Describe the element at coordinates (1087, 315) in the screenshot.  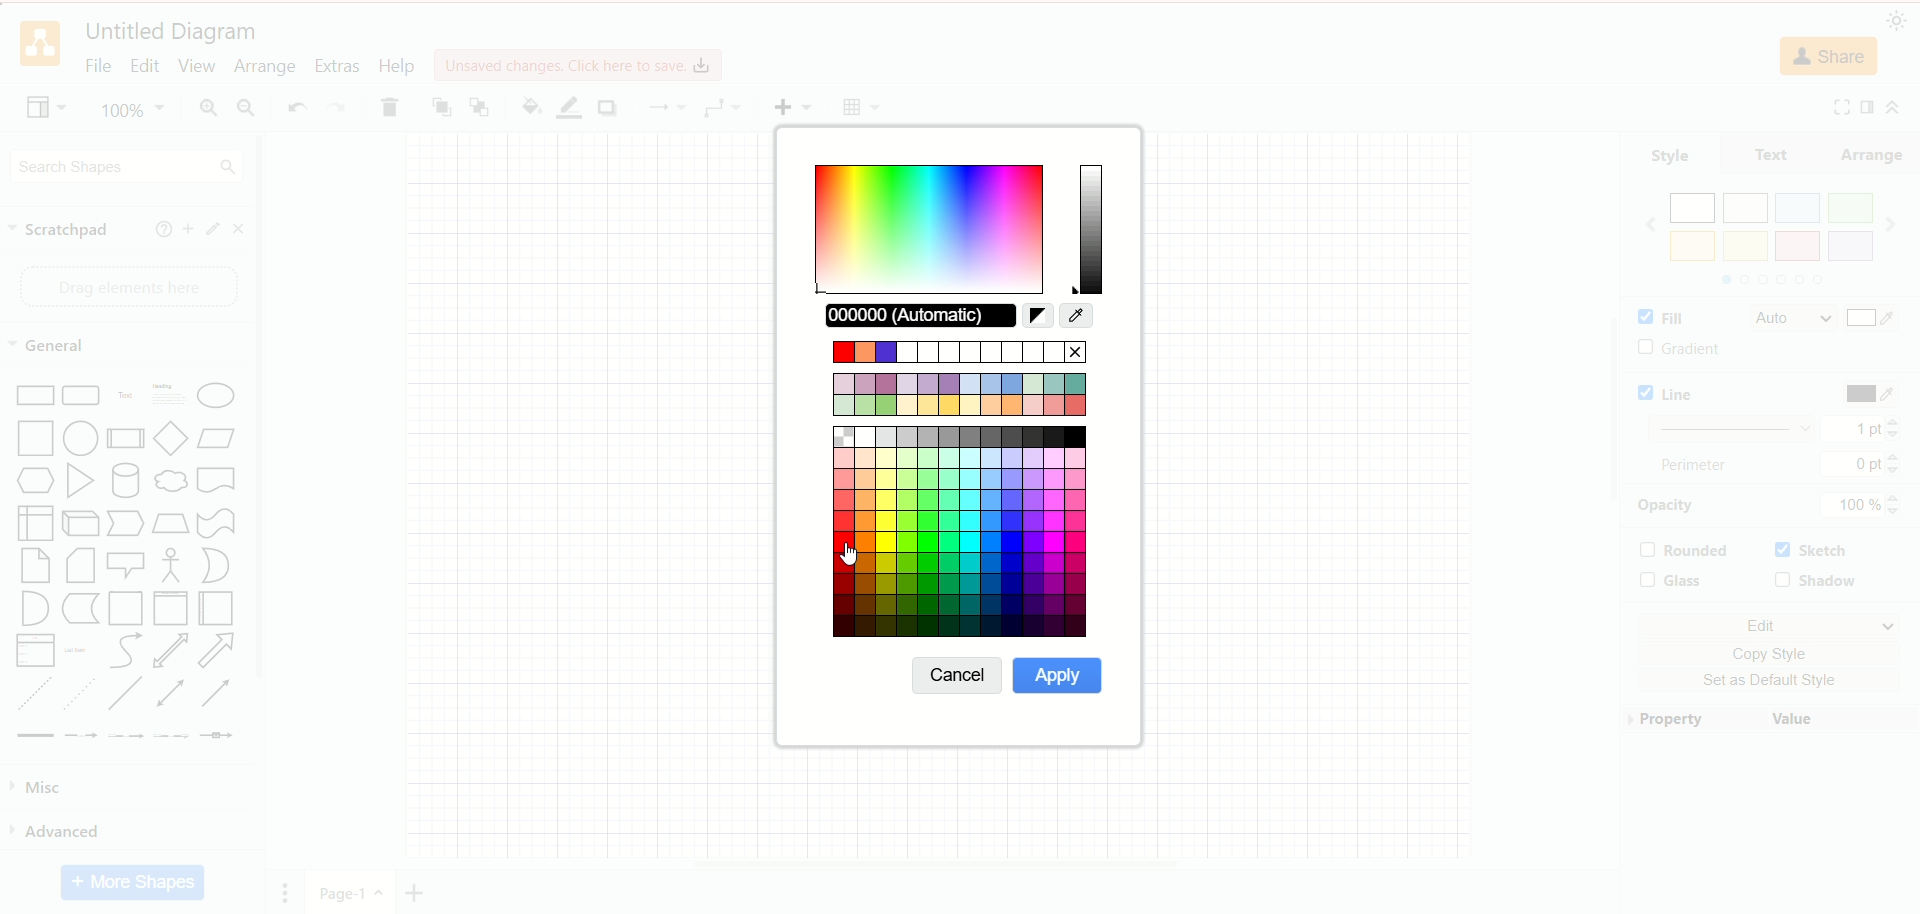
I see `RGB colors` at that location.